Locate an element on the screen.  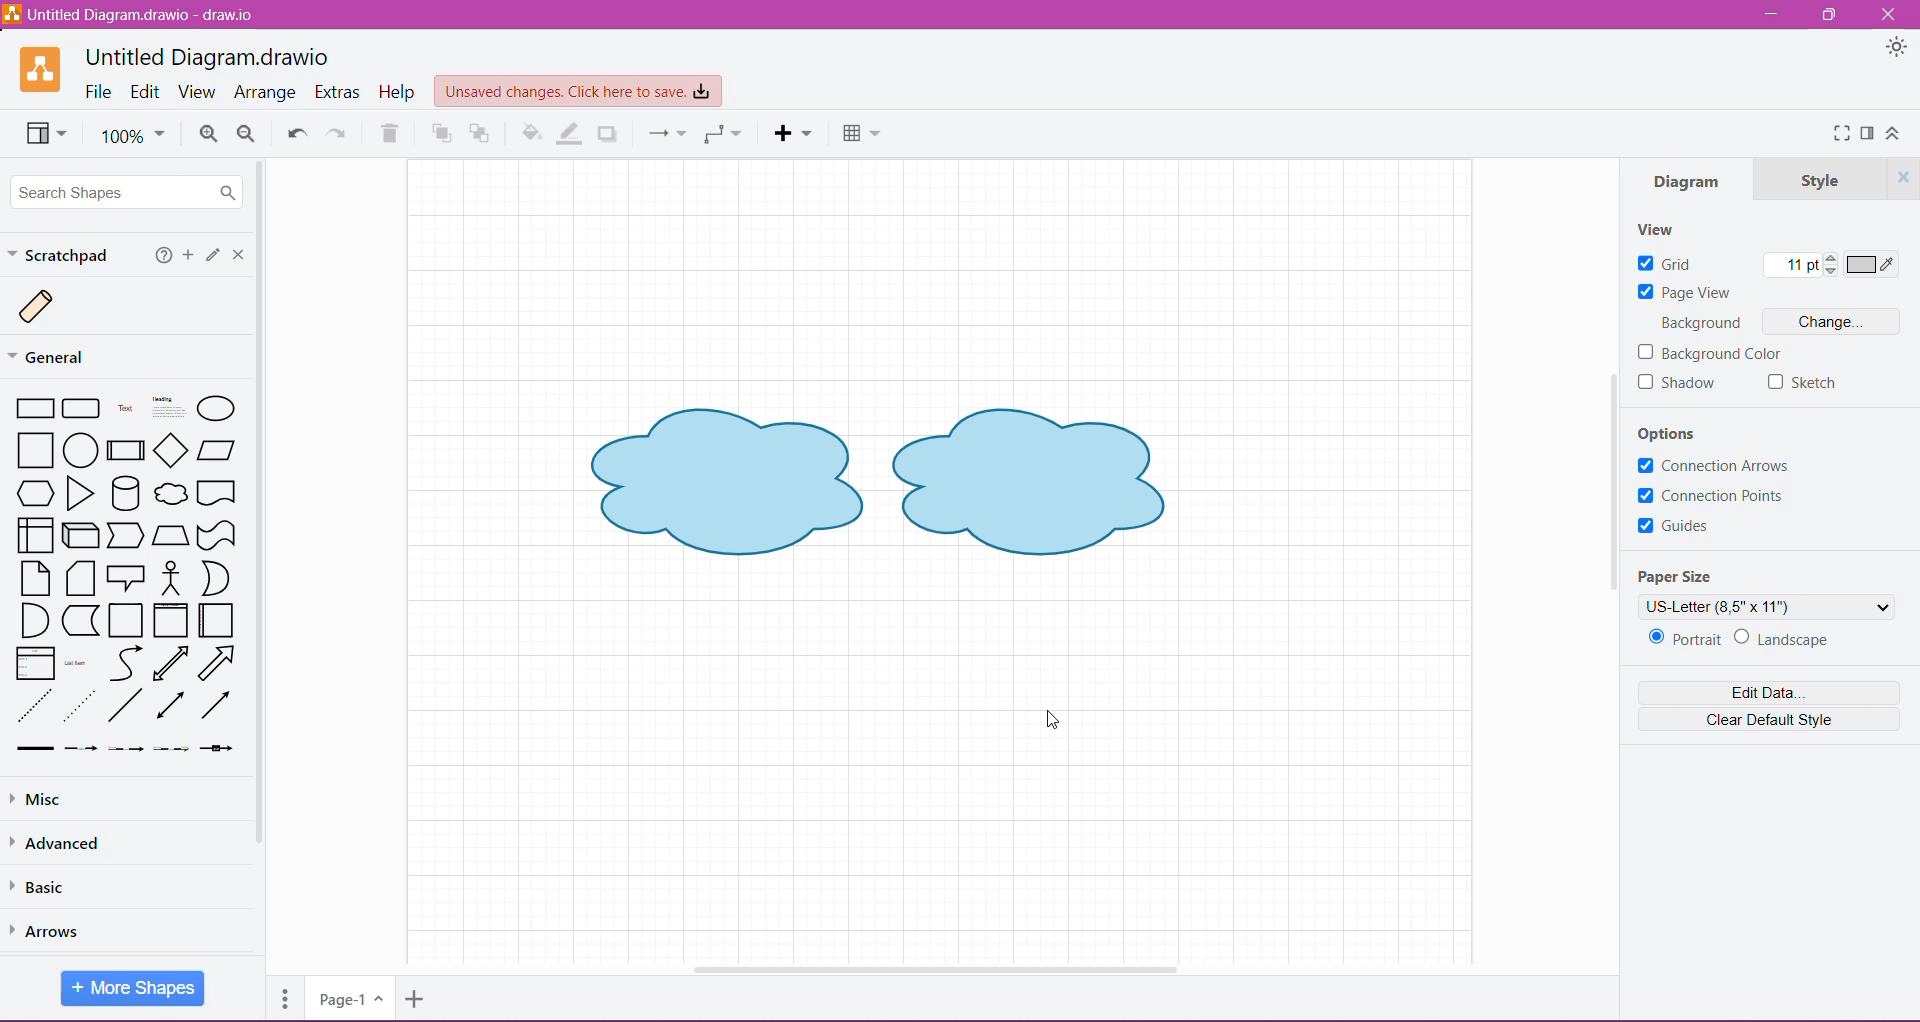
Shadow is located at coordinates (1689, 390).